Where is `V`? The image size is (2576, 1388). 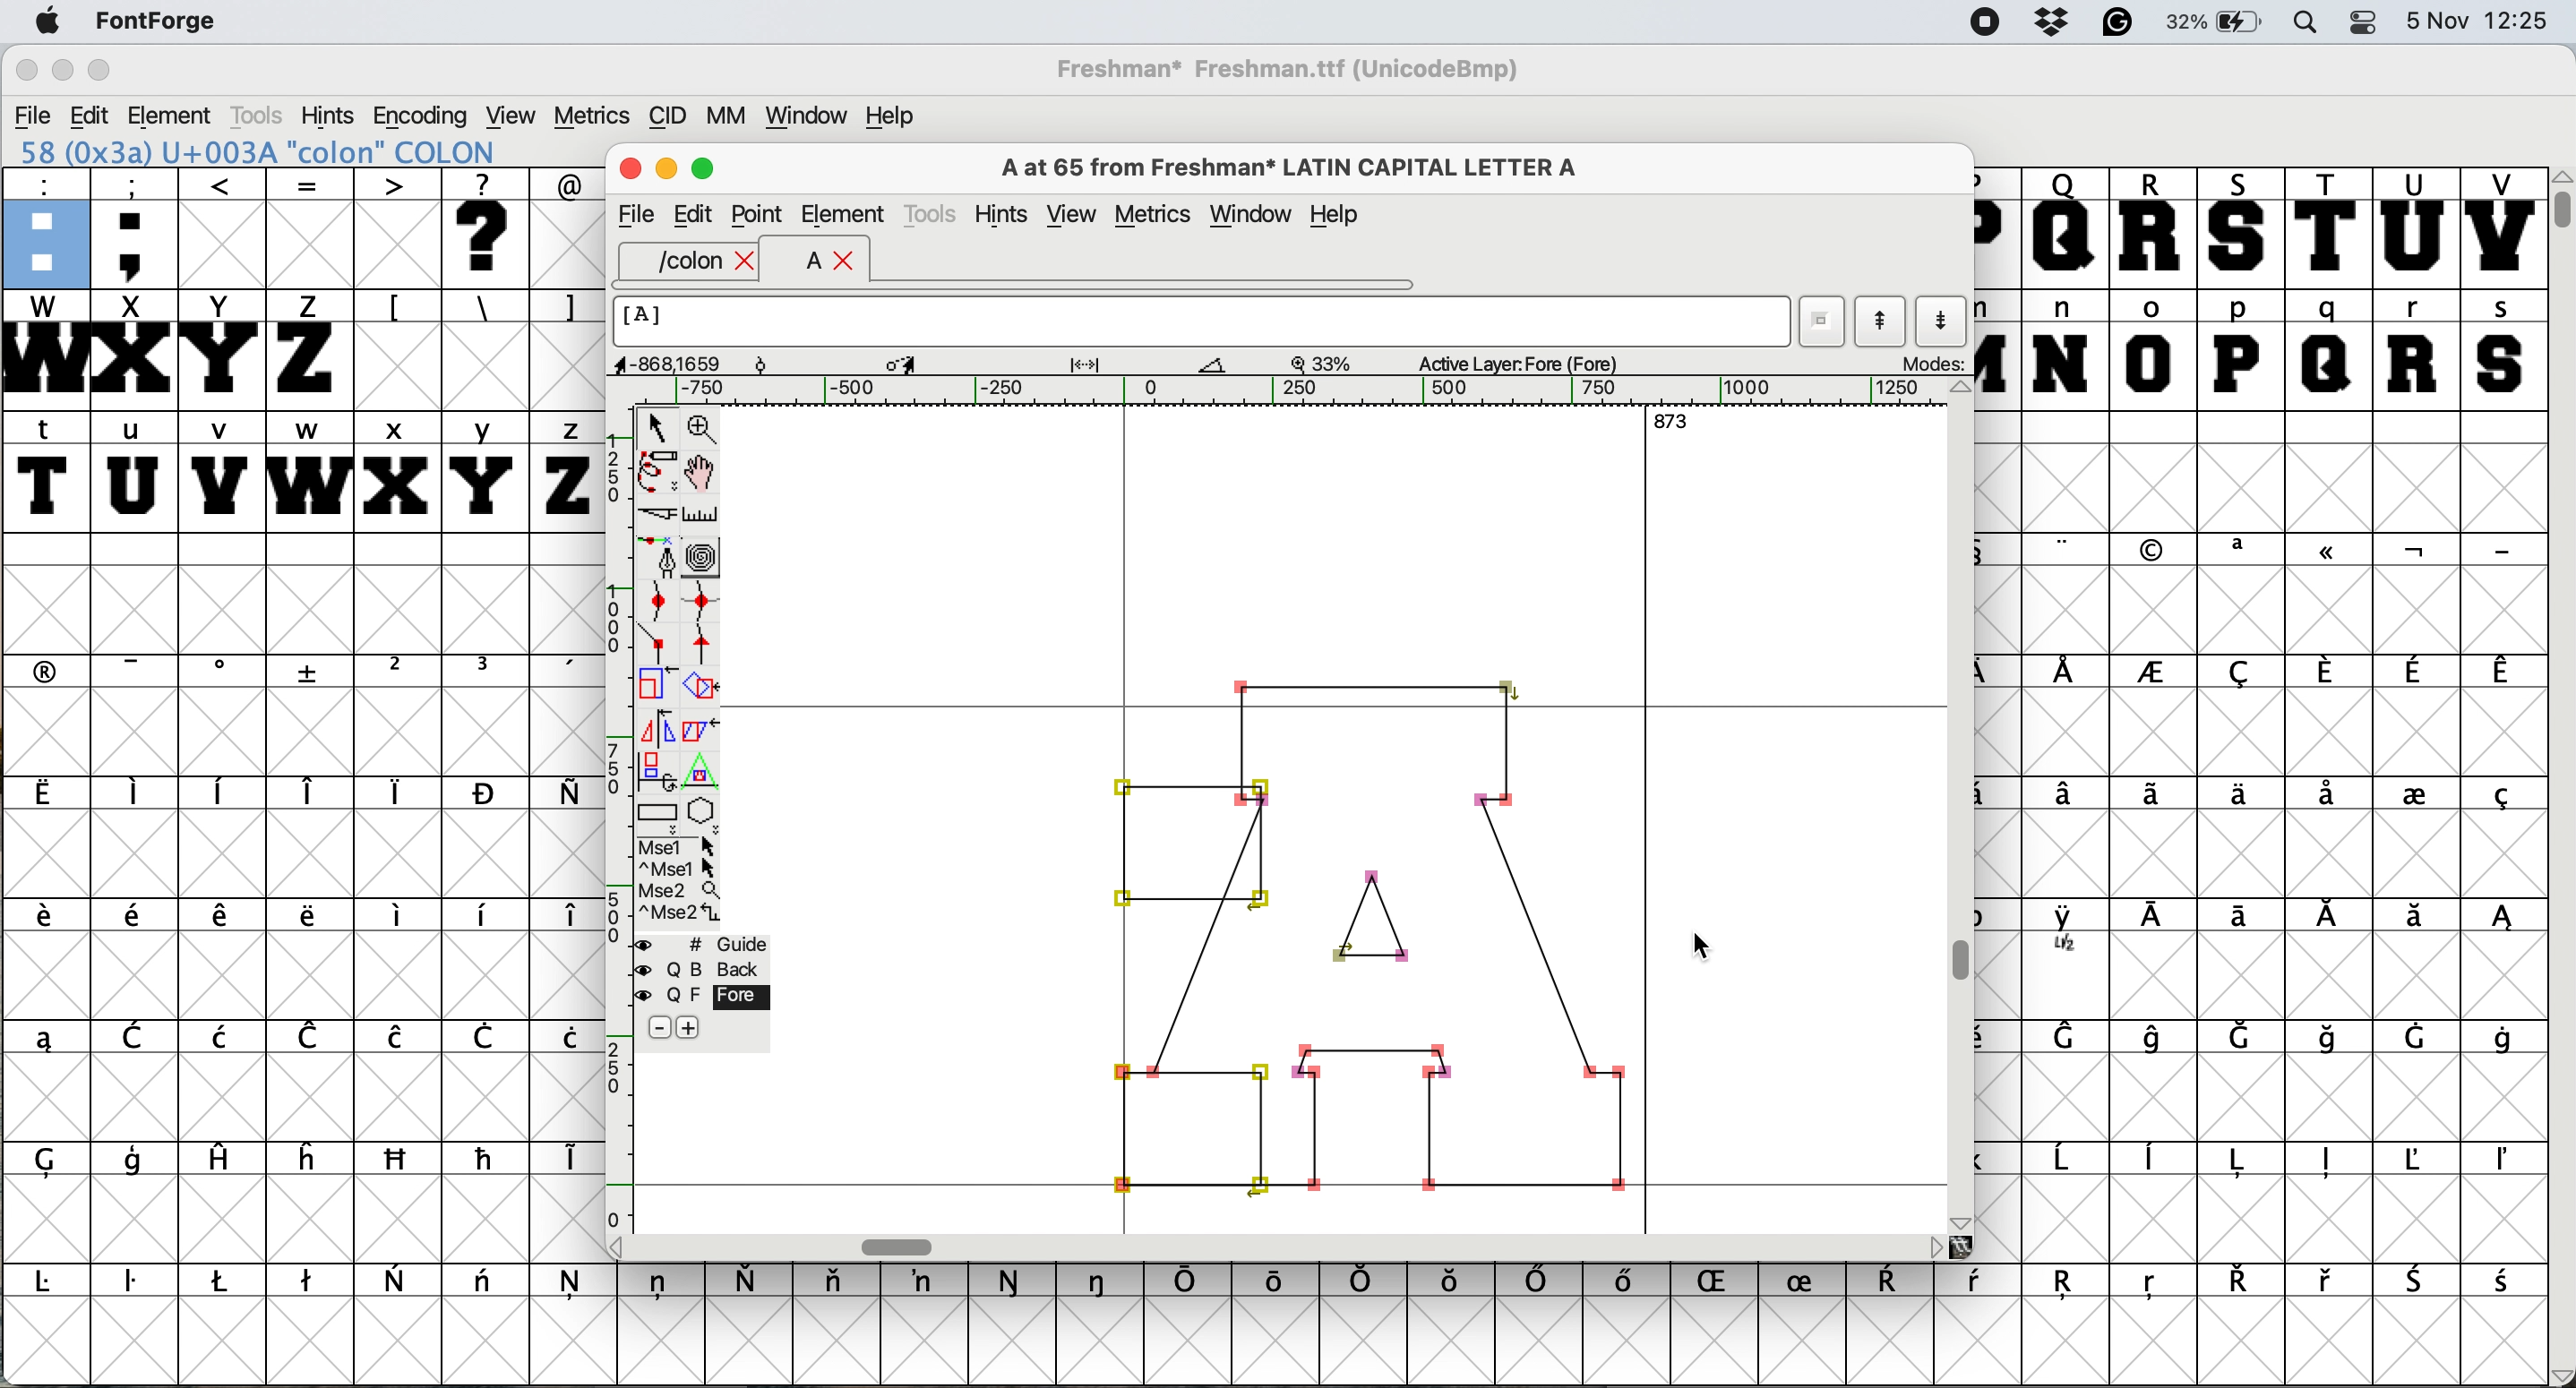 V is located at coordinates (2502, 227).